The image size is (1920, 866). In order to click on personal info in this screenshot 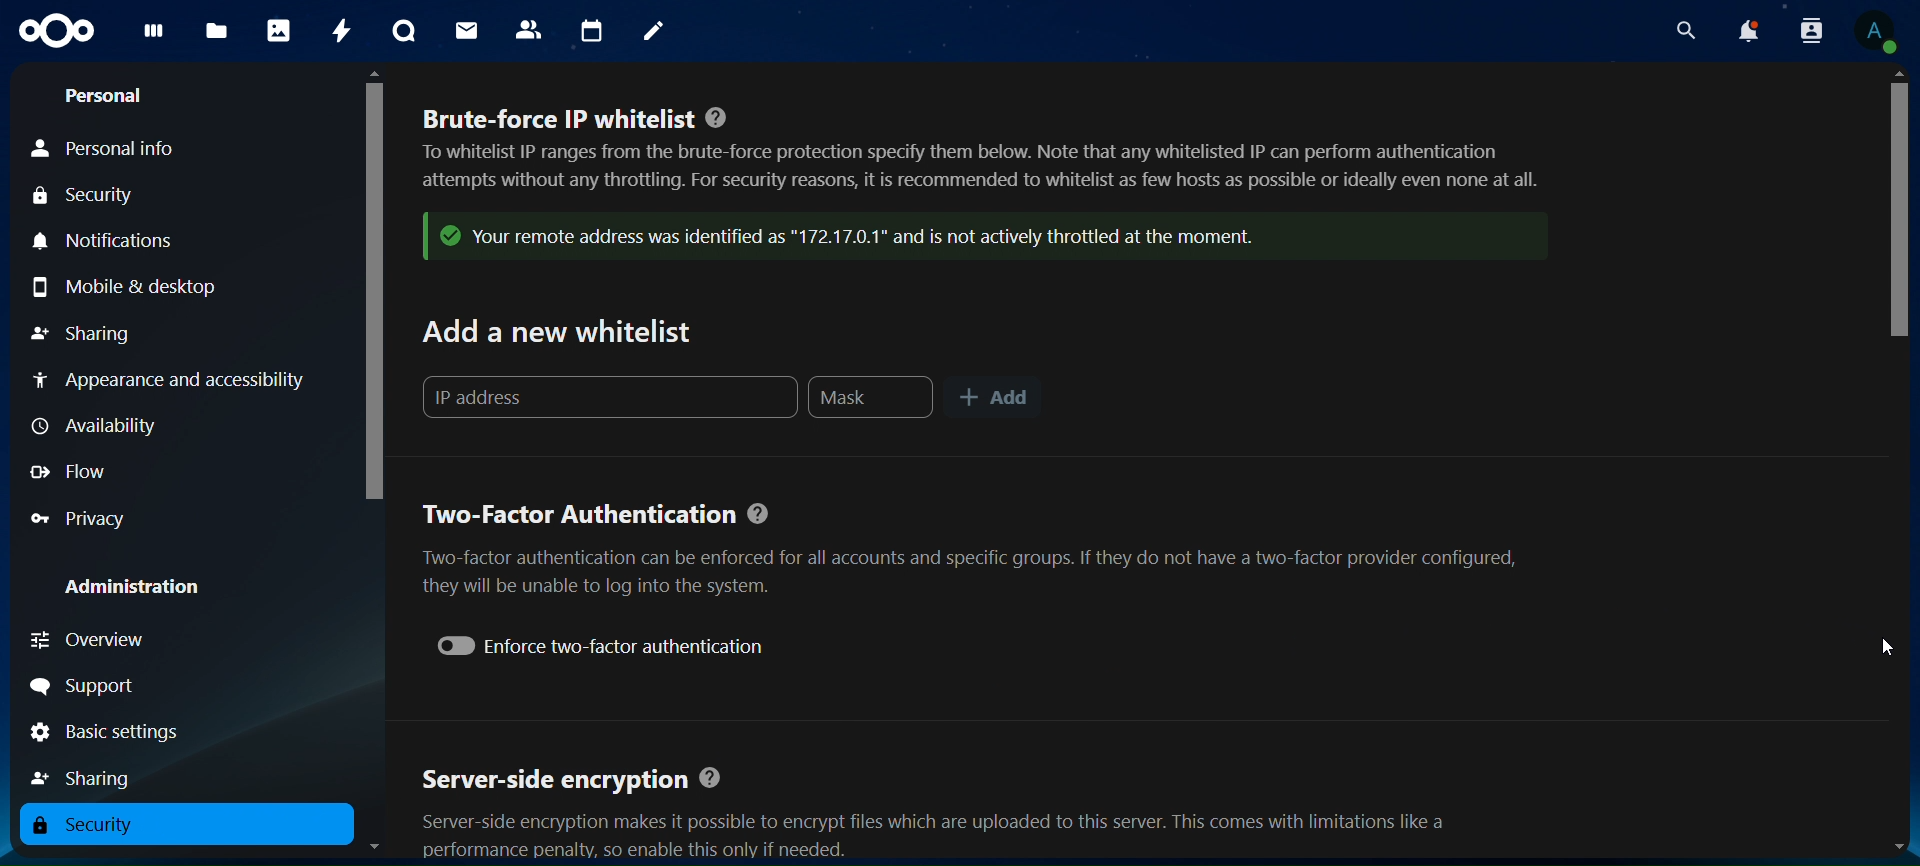, I will do `click(106, 150)`.